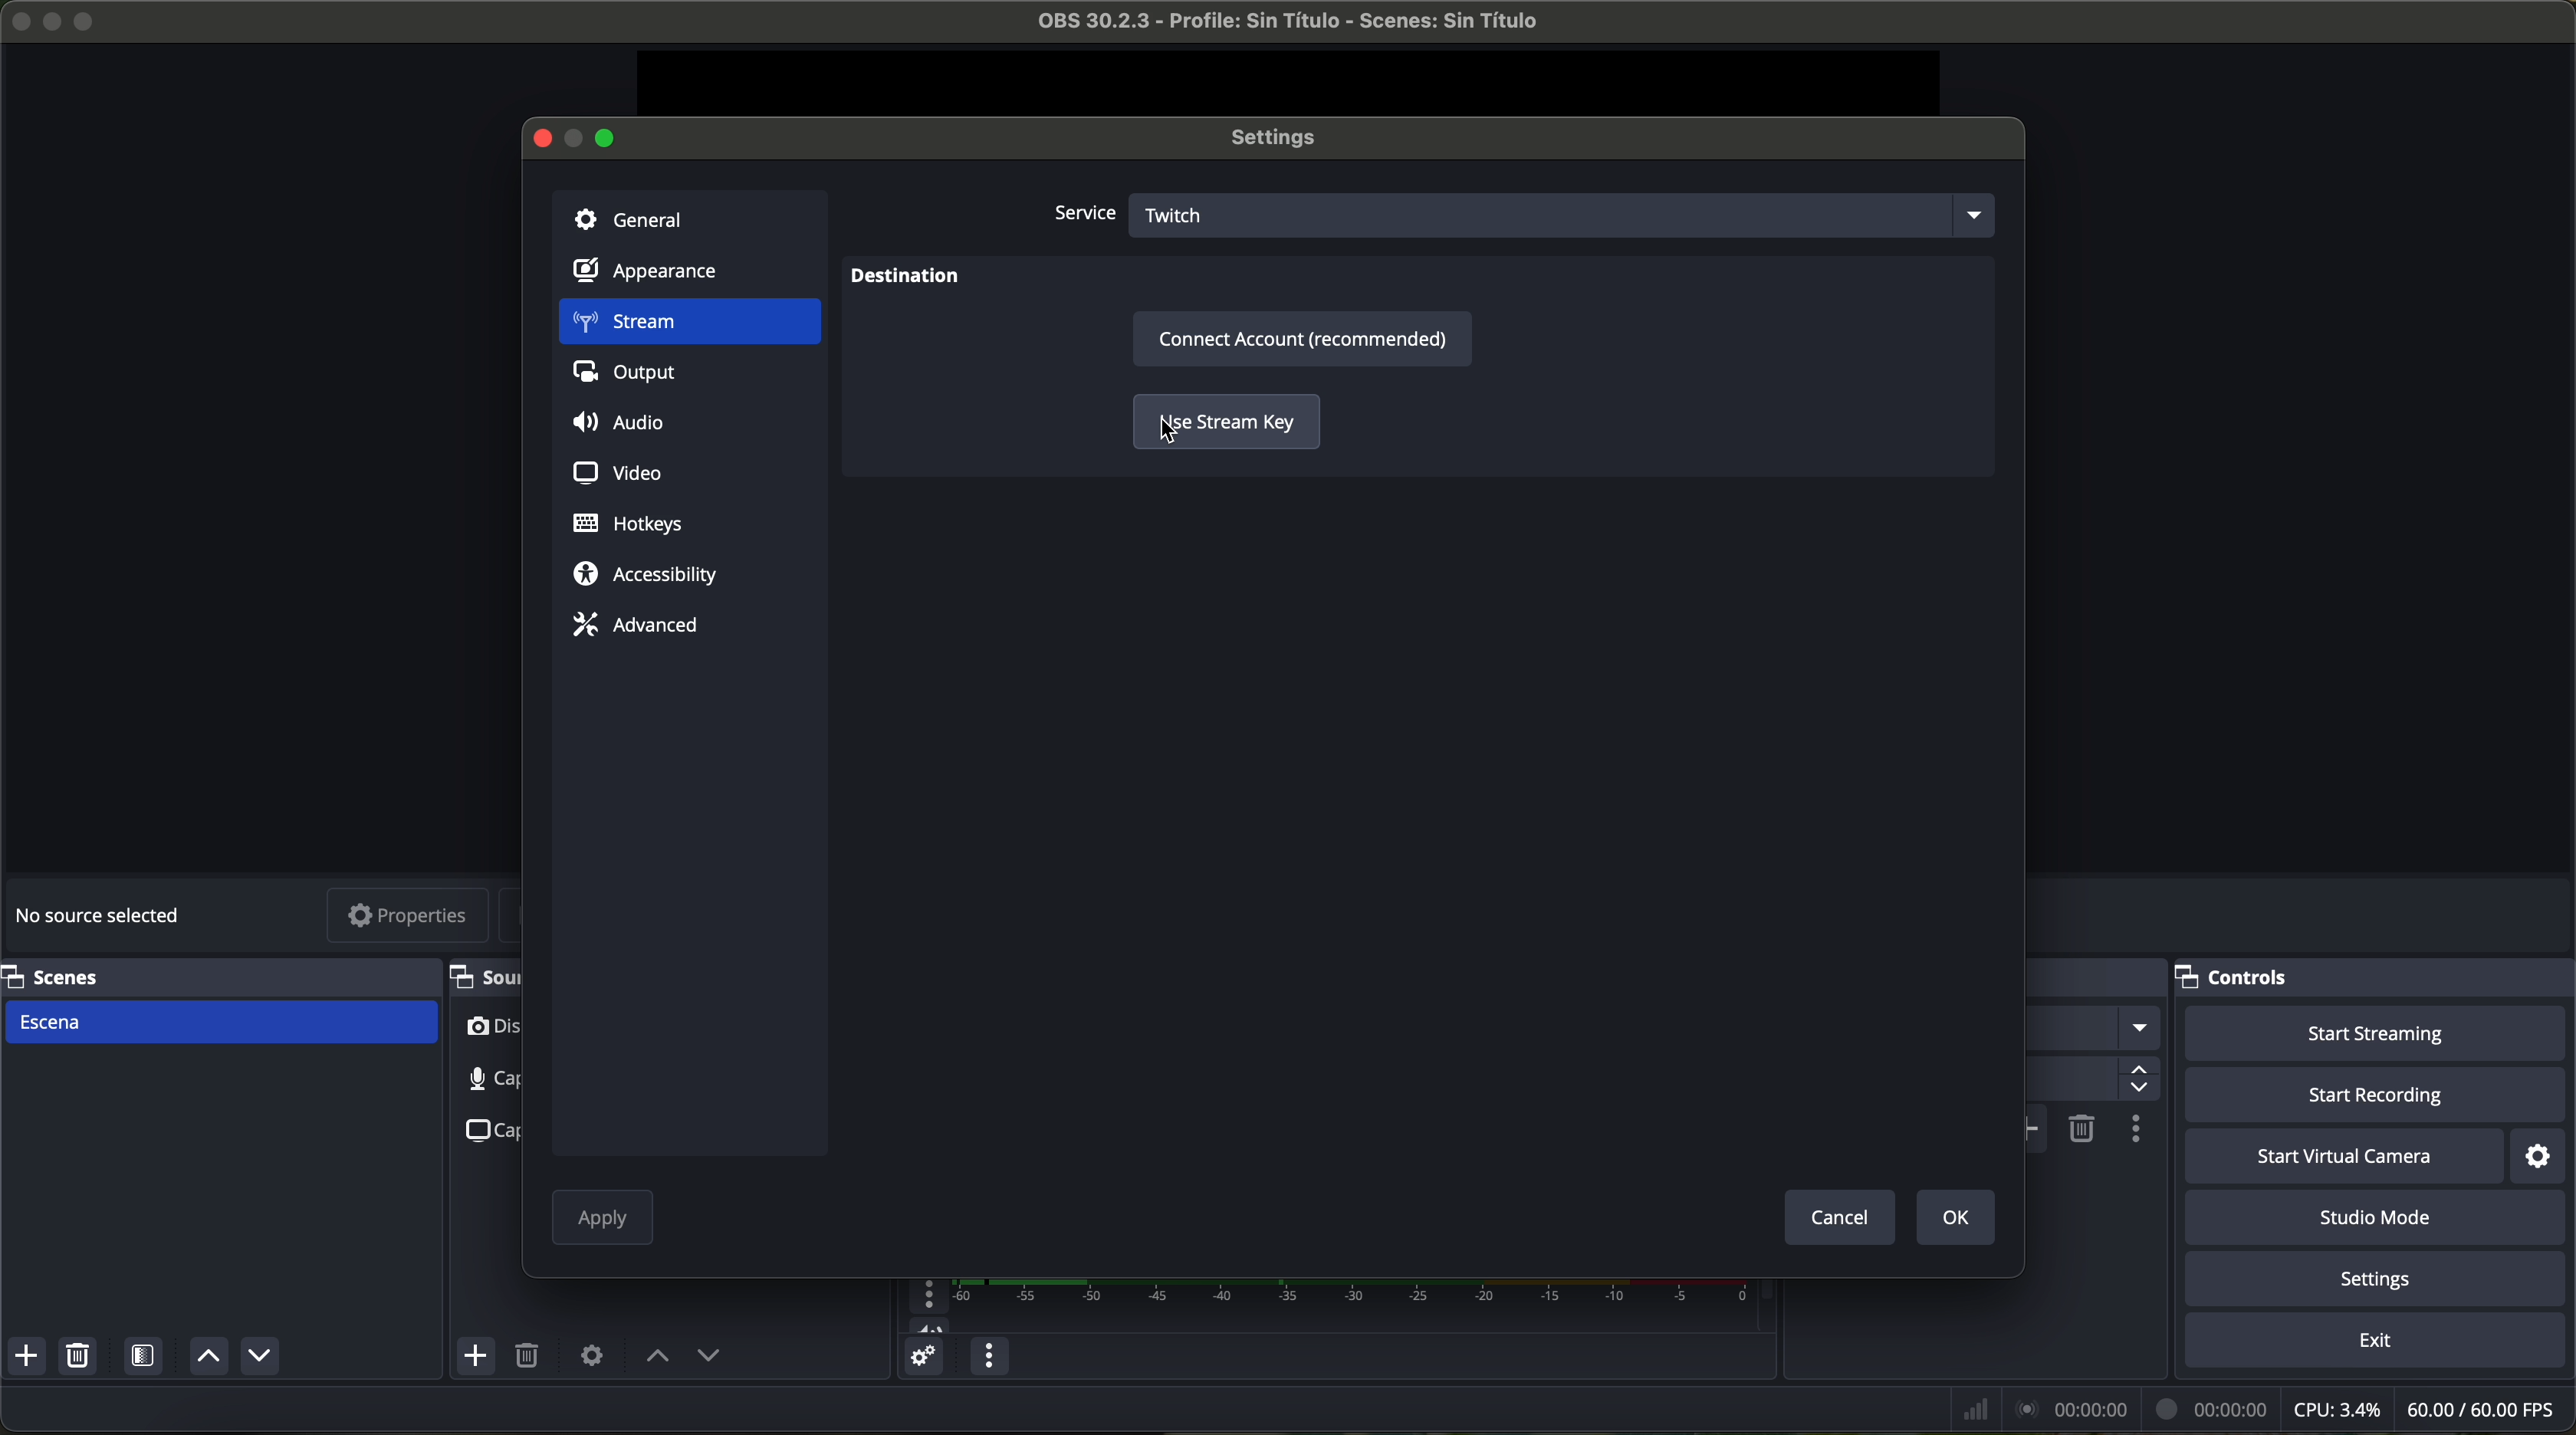 The height and width of the screenshot is (1435, 2576). Describe the element at coordinates (2378, 1097) in the screenshot. I see `start recording` at that location.